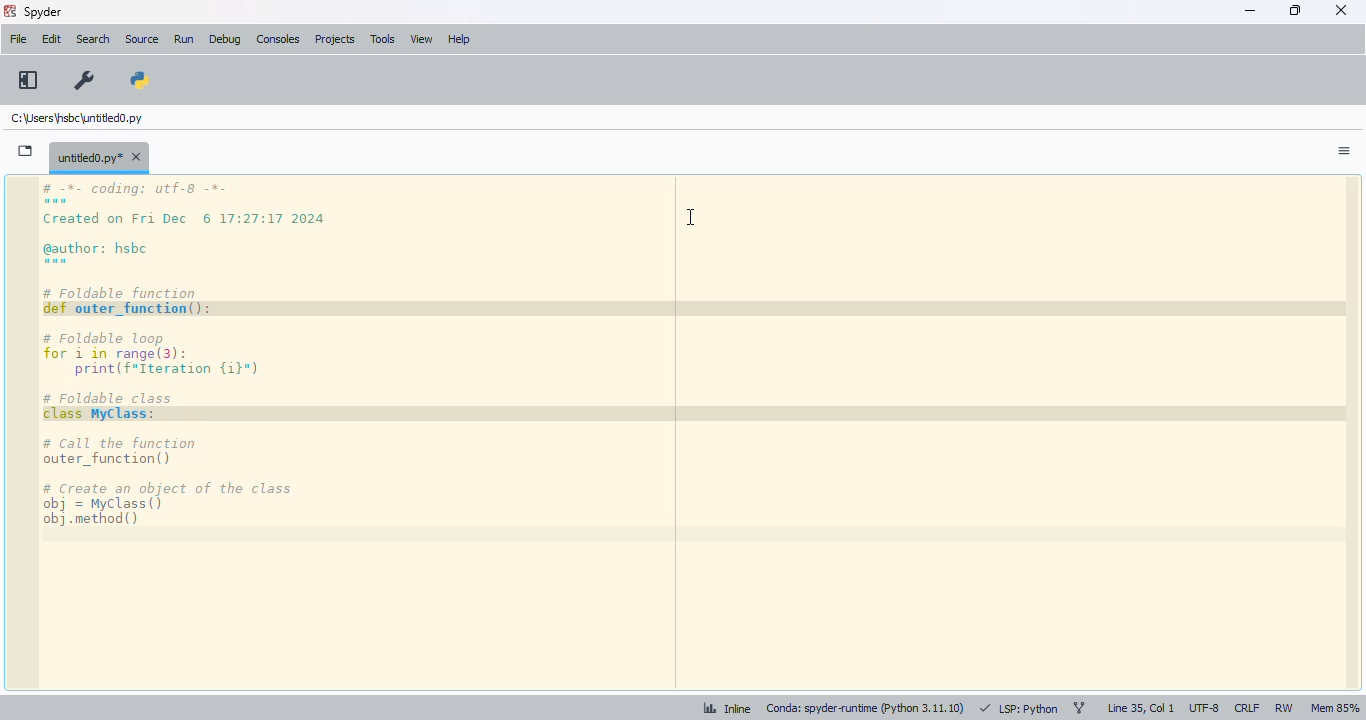 Image resolution: width=1366 pixels, height=720 pixels. What do you see at coordinates (278, 38) in the screenshot?
I see `consoles` at bounding box center [278, 38].